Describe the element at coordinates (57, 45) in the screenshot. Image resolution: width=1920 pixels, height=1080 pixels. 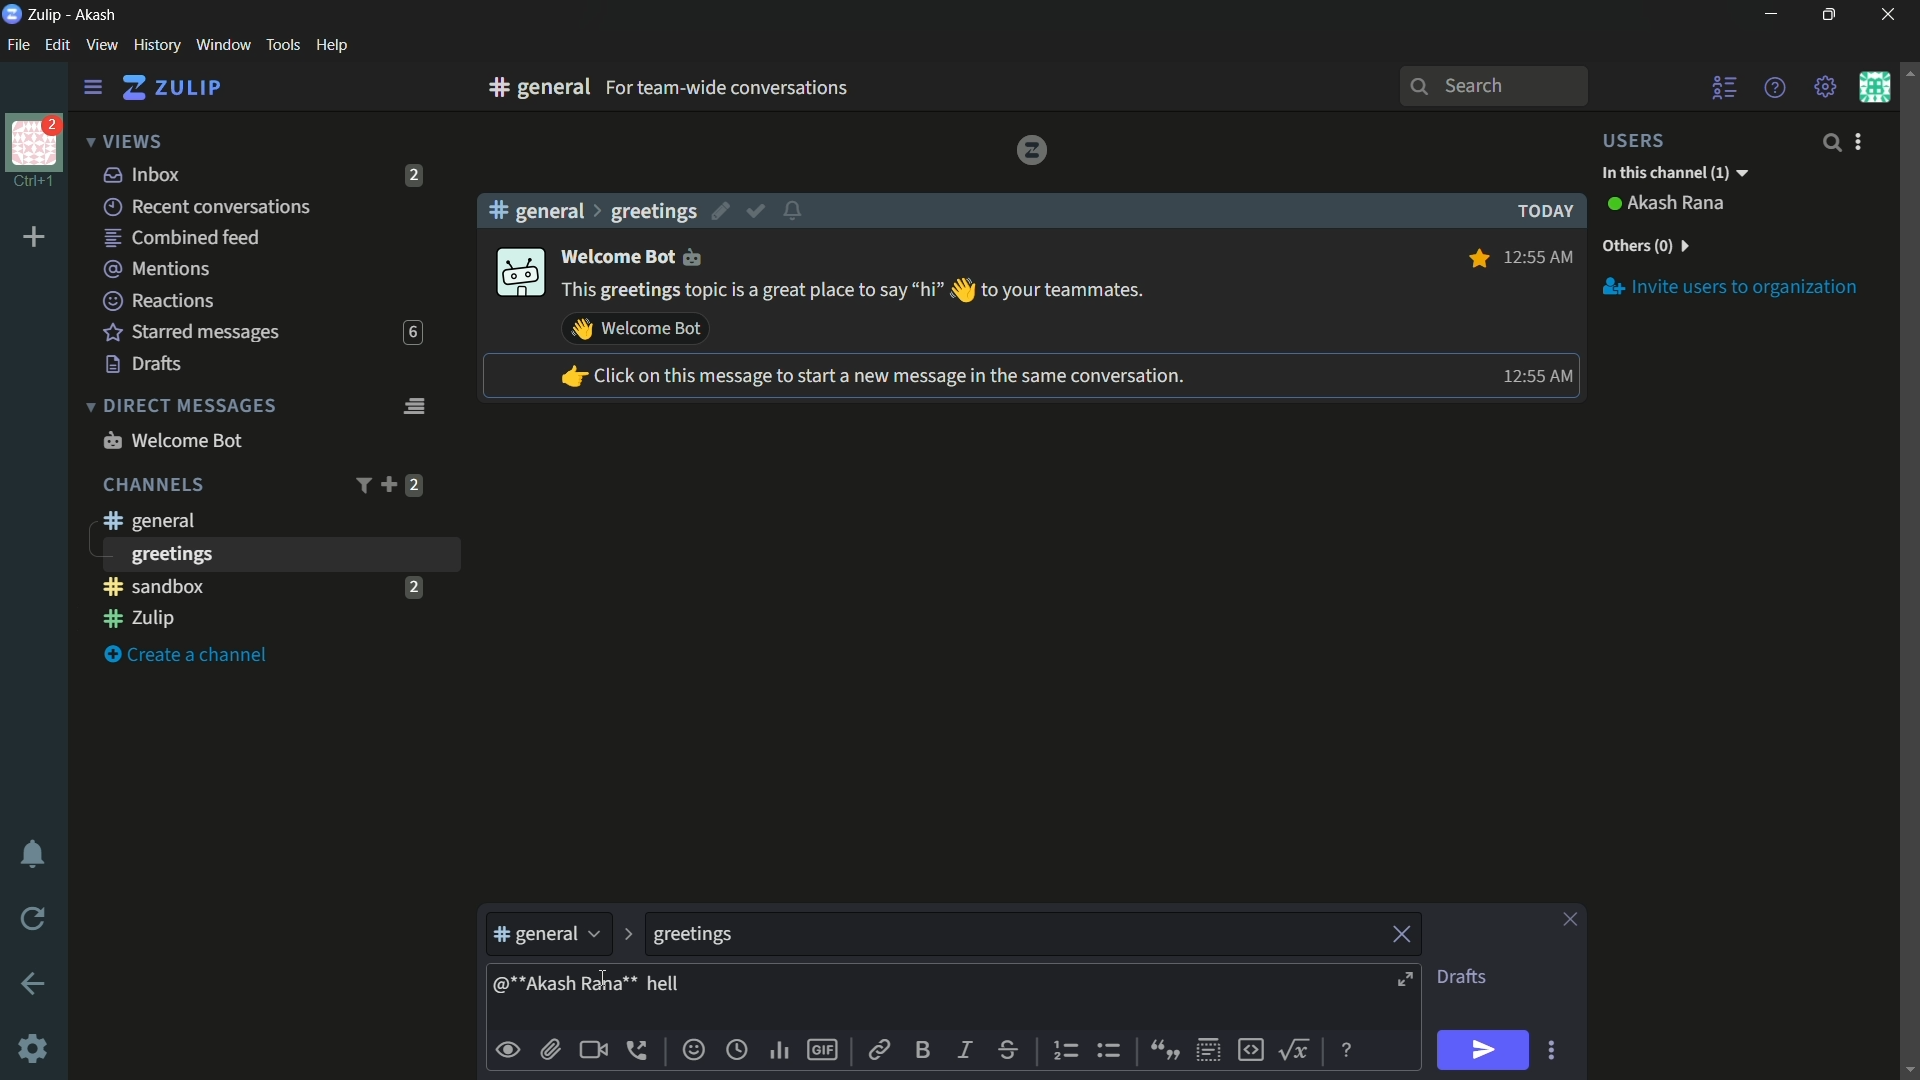
I see `edit menu` at that location.